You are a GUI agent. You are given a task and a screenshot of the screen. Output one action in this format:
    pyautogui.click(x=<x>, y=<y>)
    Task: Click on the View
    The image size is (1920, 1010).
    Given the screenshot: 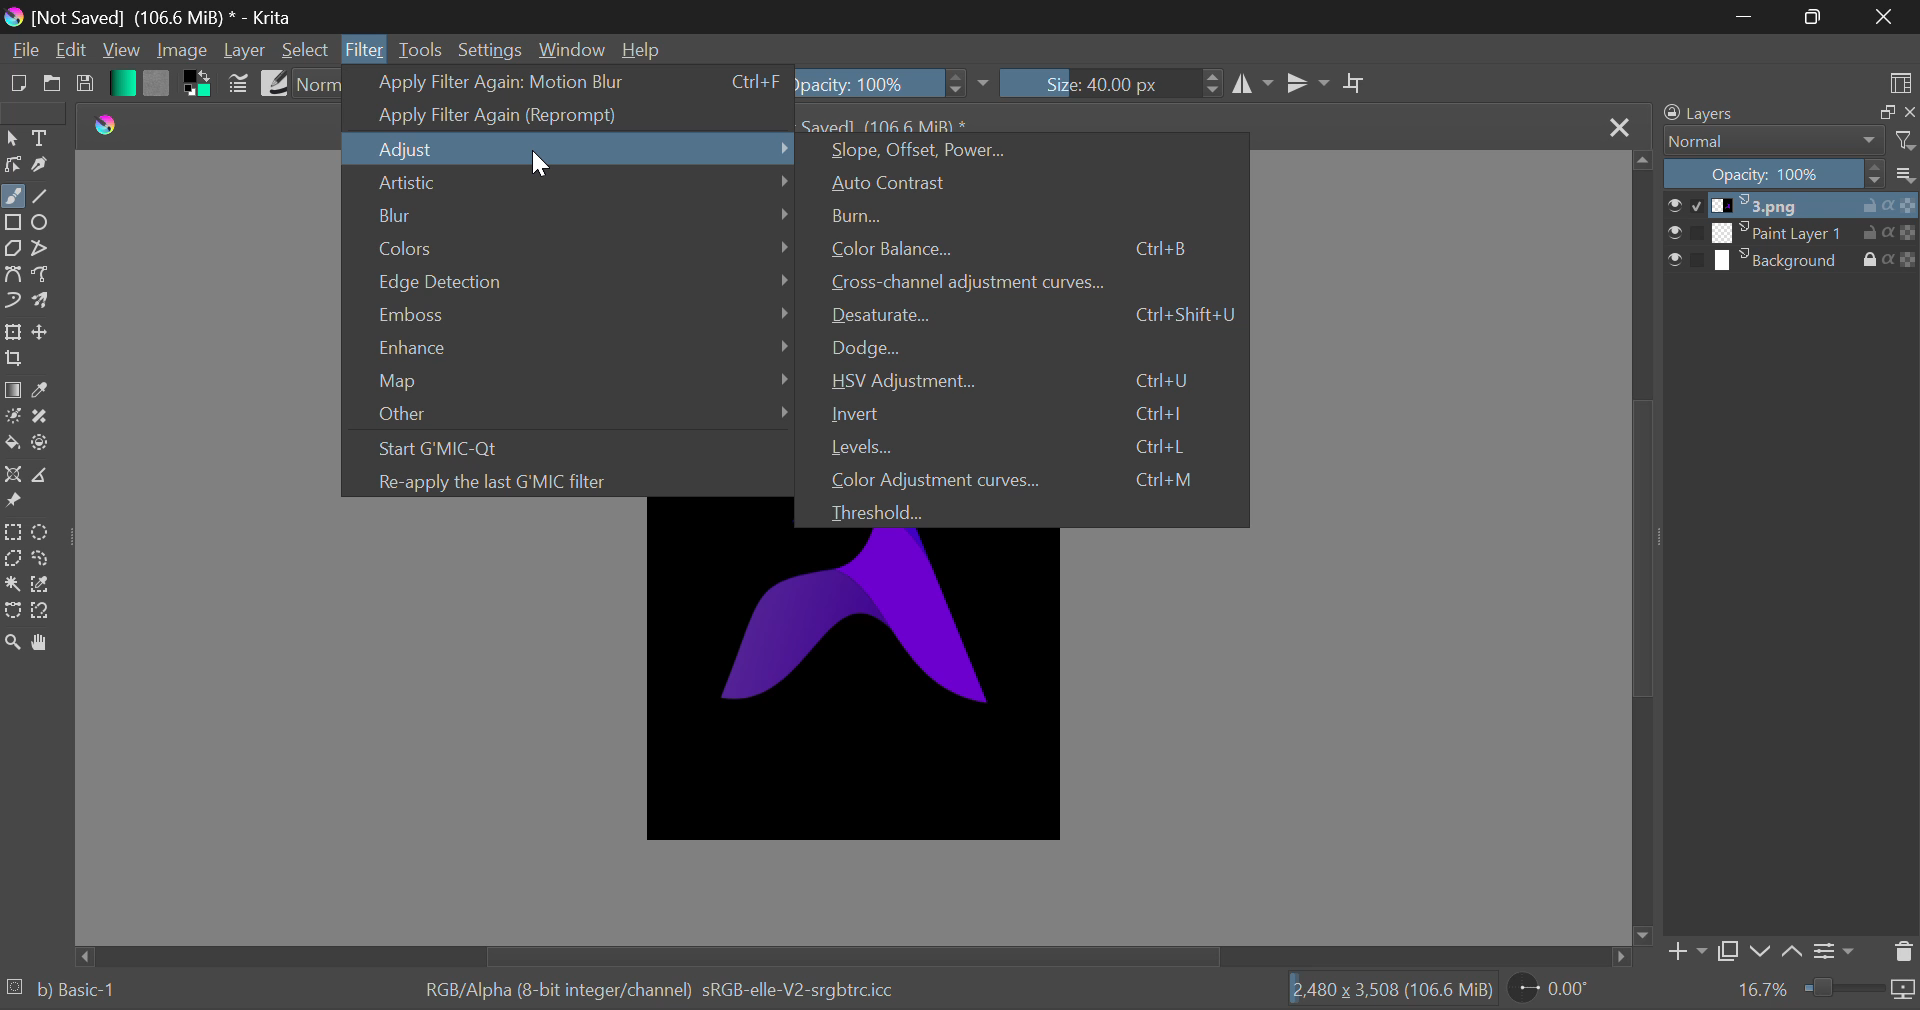 What is the action you would take?
    pyautogui.click(x=121, y=52)
    